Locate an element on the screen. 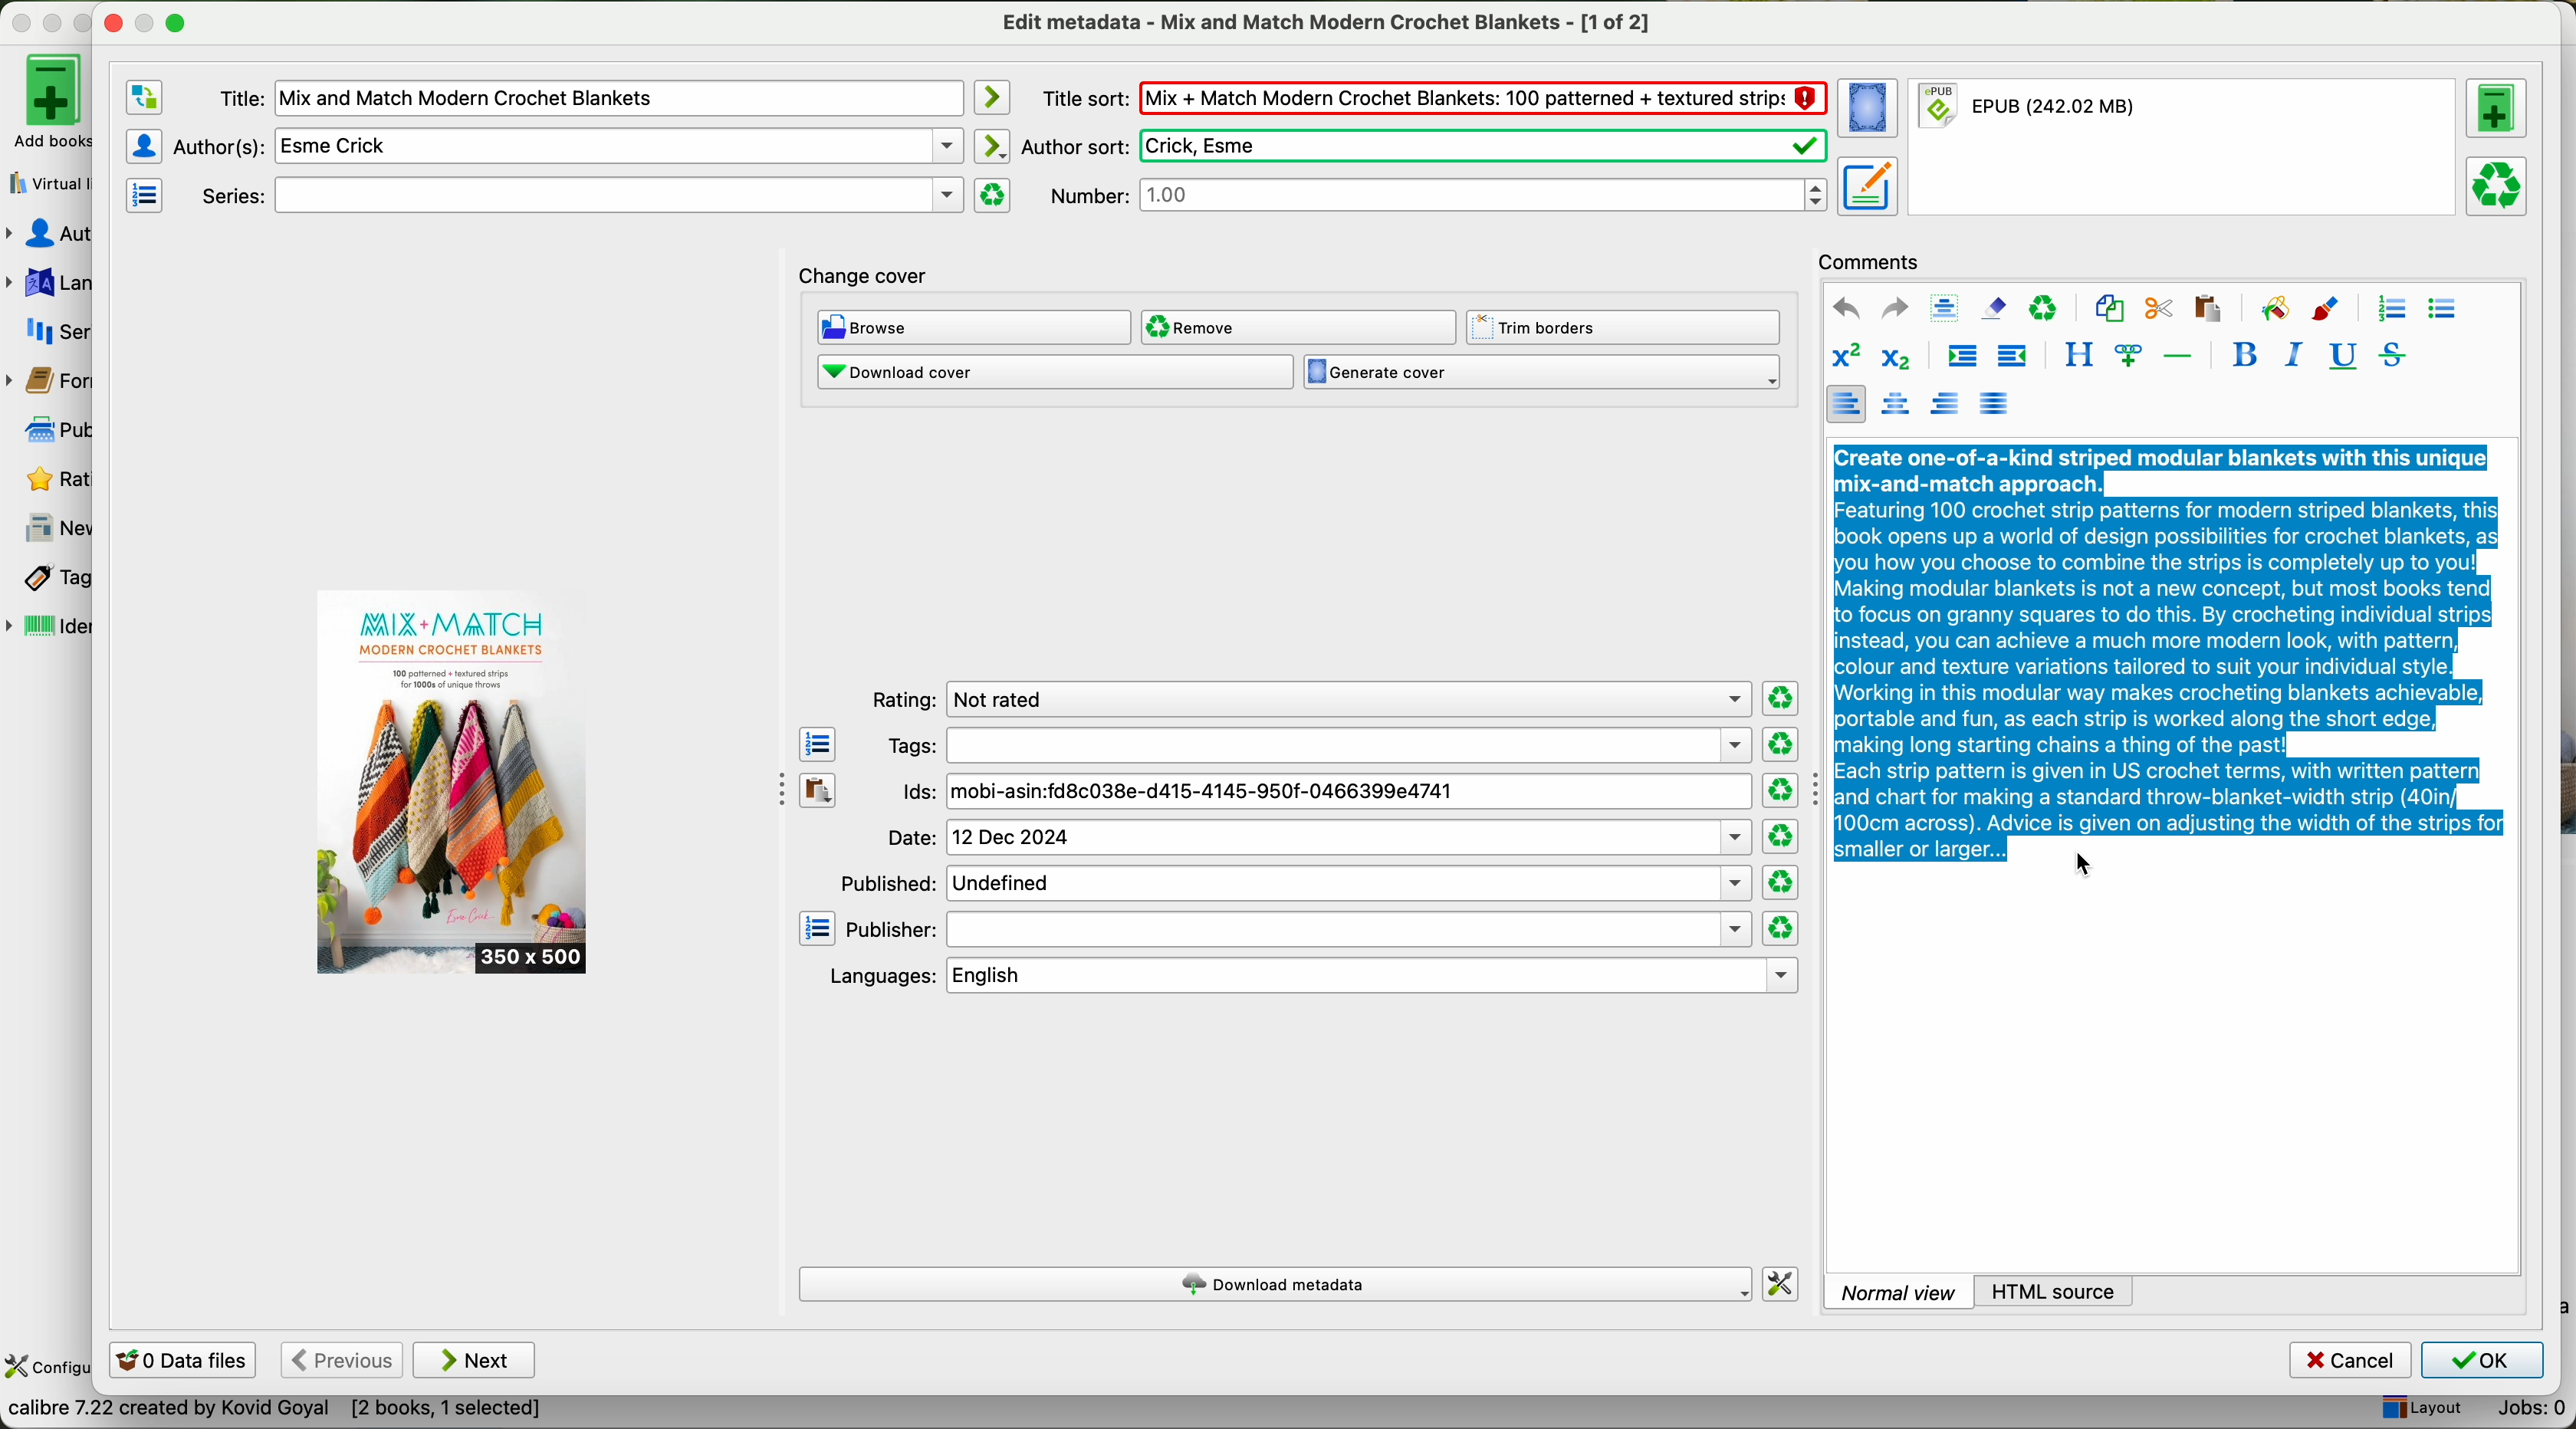 Image resolution: width=2576 pixels, height=1429 pixels. set the cover for the book is located at coordinates (1871, 109).